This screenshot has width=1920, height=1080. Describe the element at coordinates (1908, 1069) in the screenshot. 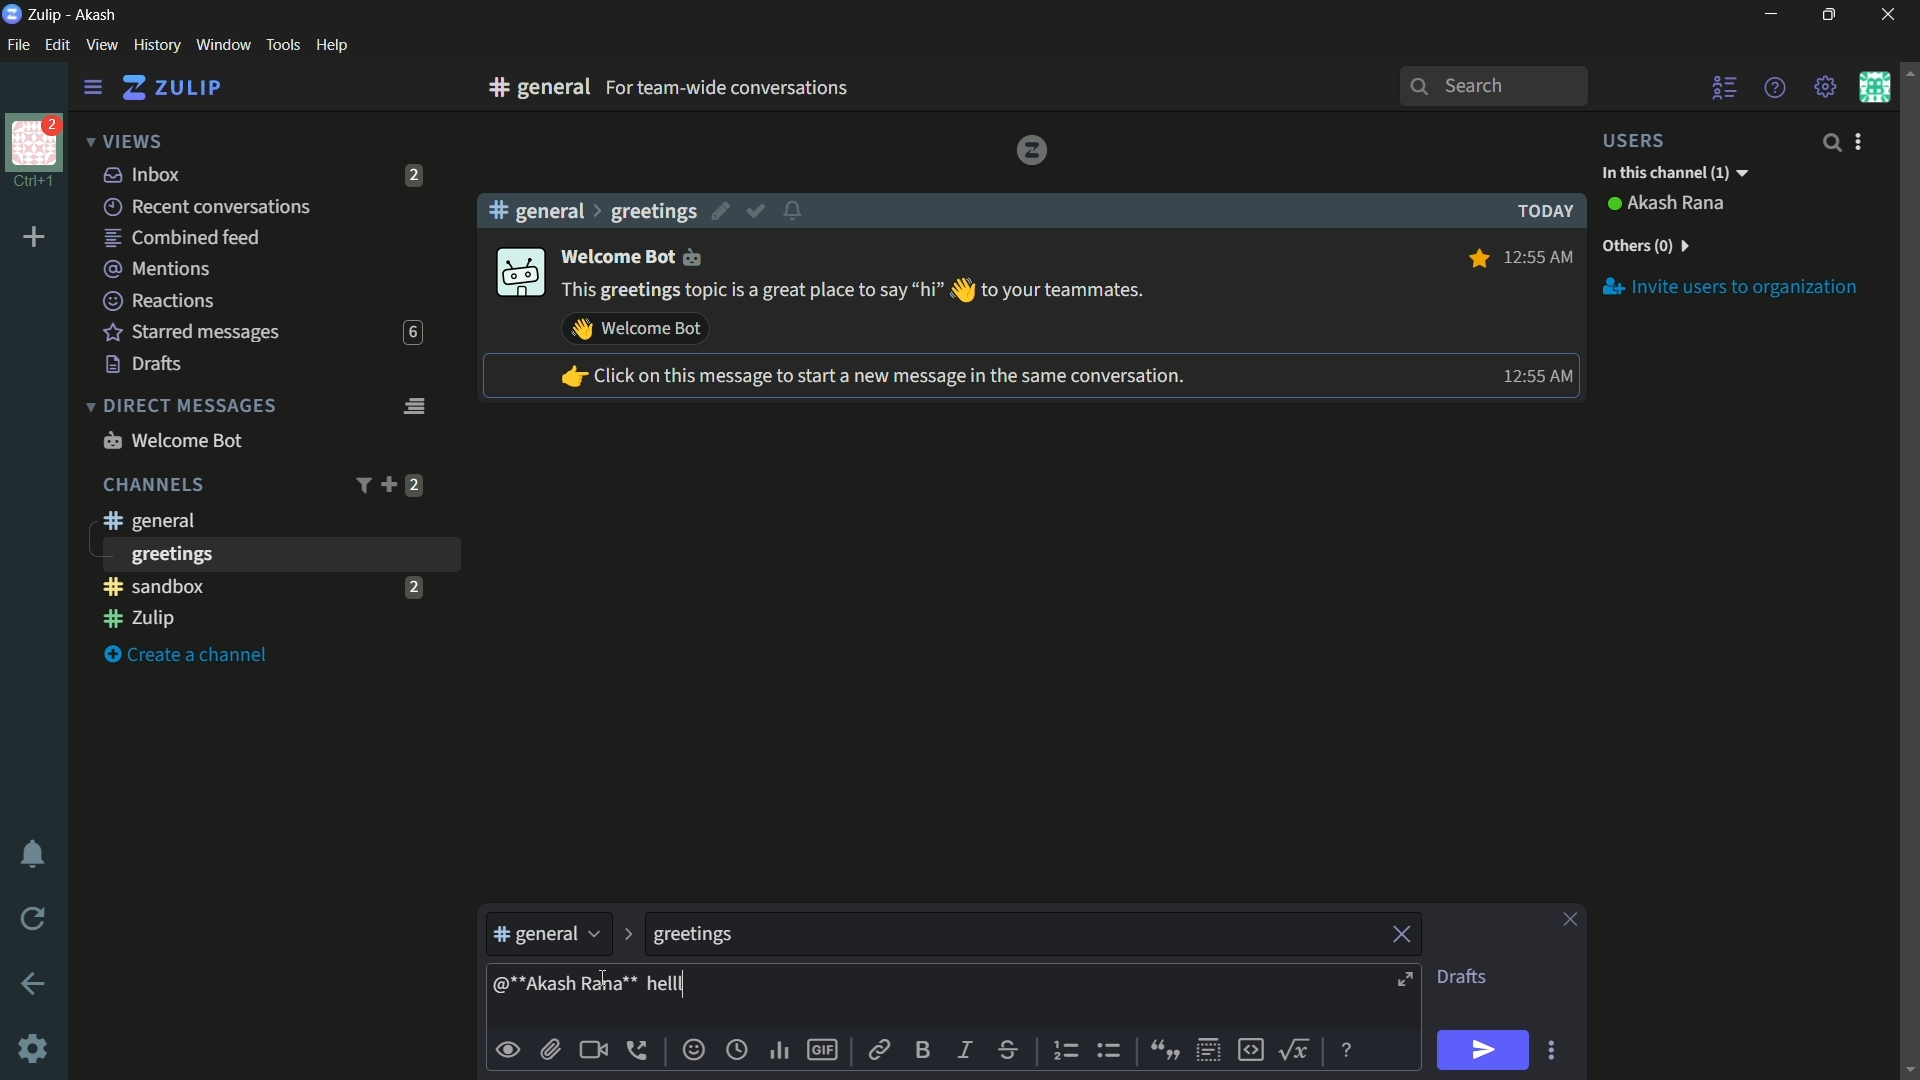

I see `scroll down` at that location.